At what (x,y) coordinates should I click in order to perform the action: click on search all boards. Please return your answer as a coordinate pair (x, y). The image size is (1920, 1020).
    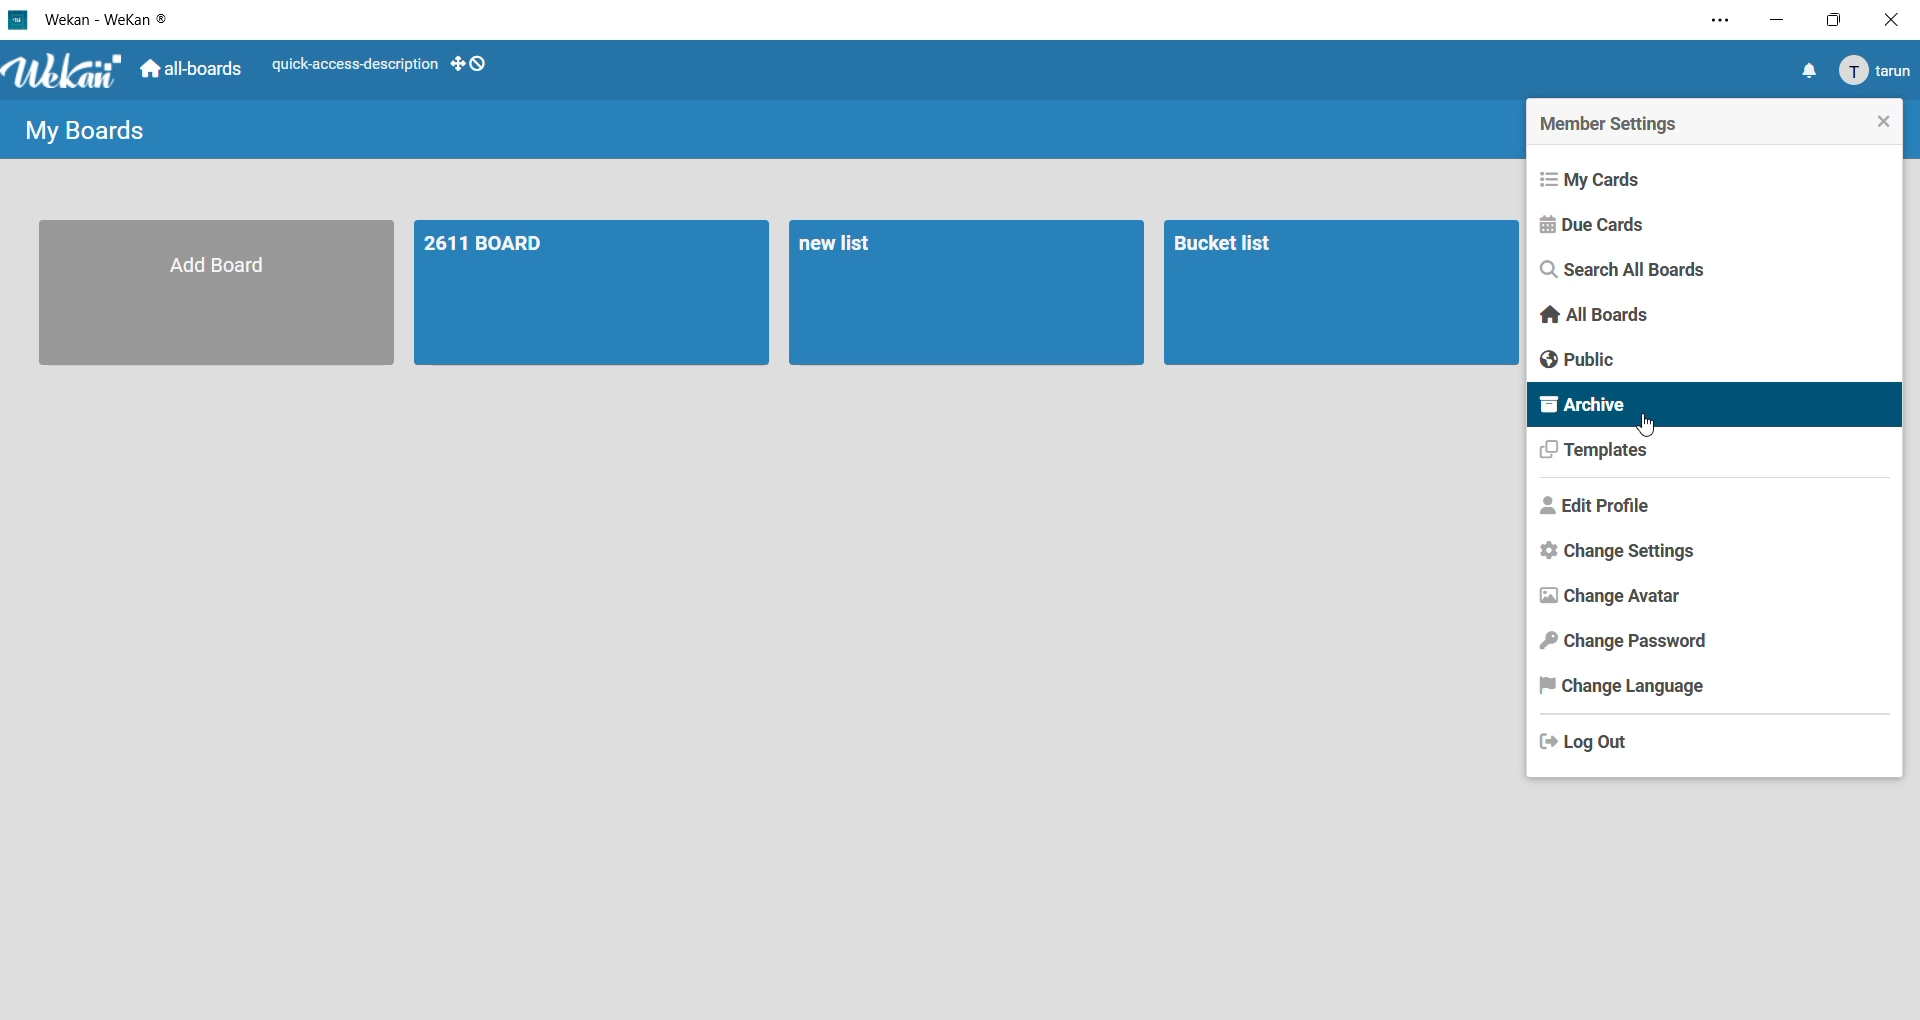
    Looking at the image, I should click on (1632, 272).